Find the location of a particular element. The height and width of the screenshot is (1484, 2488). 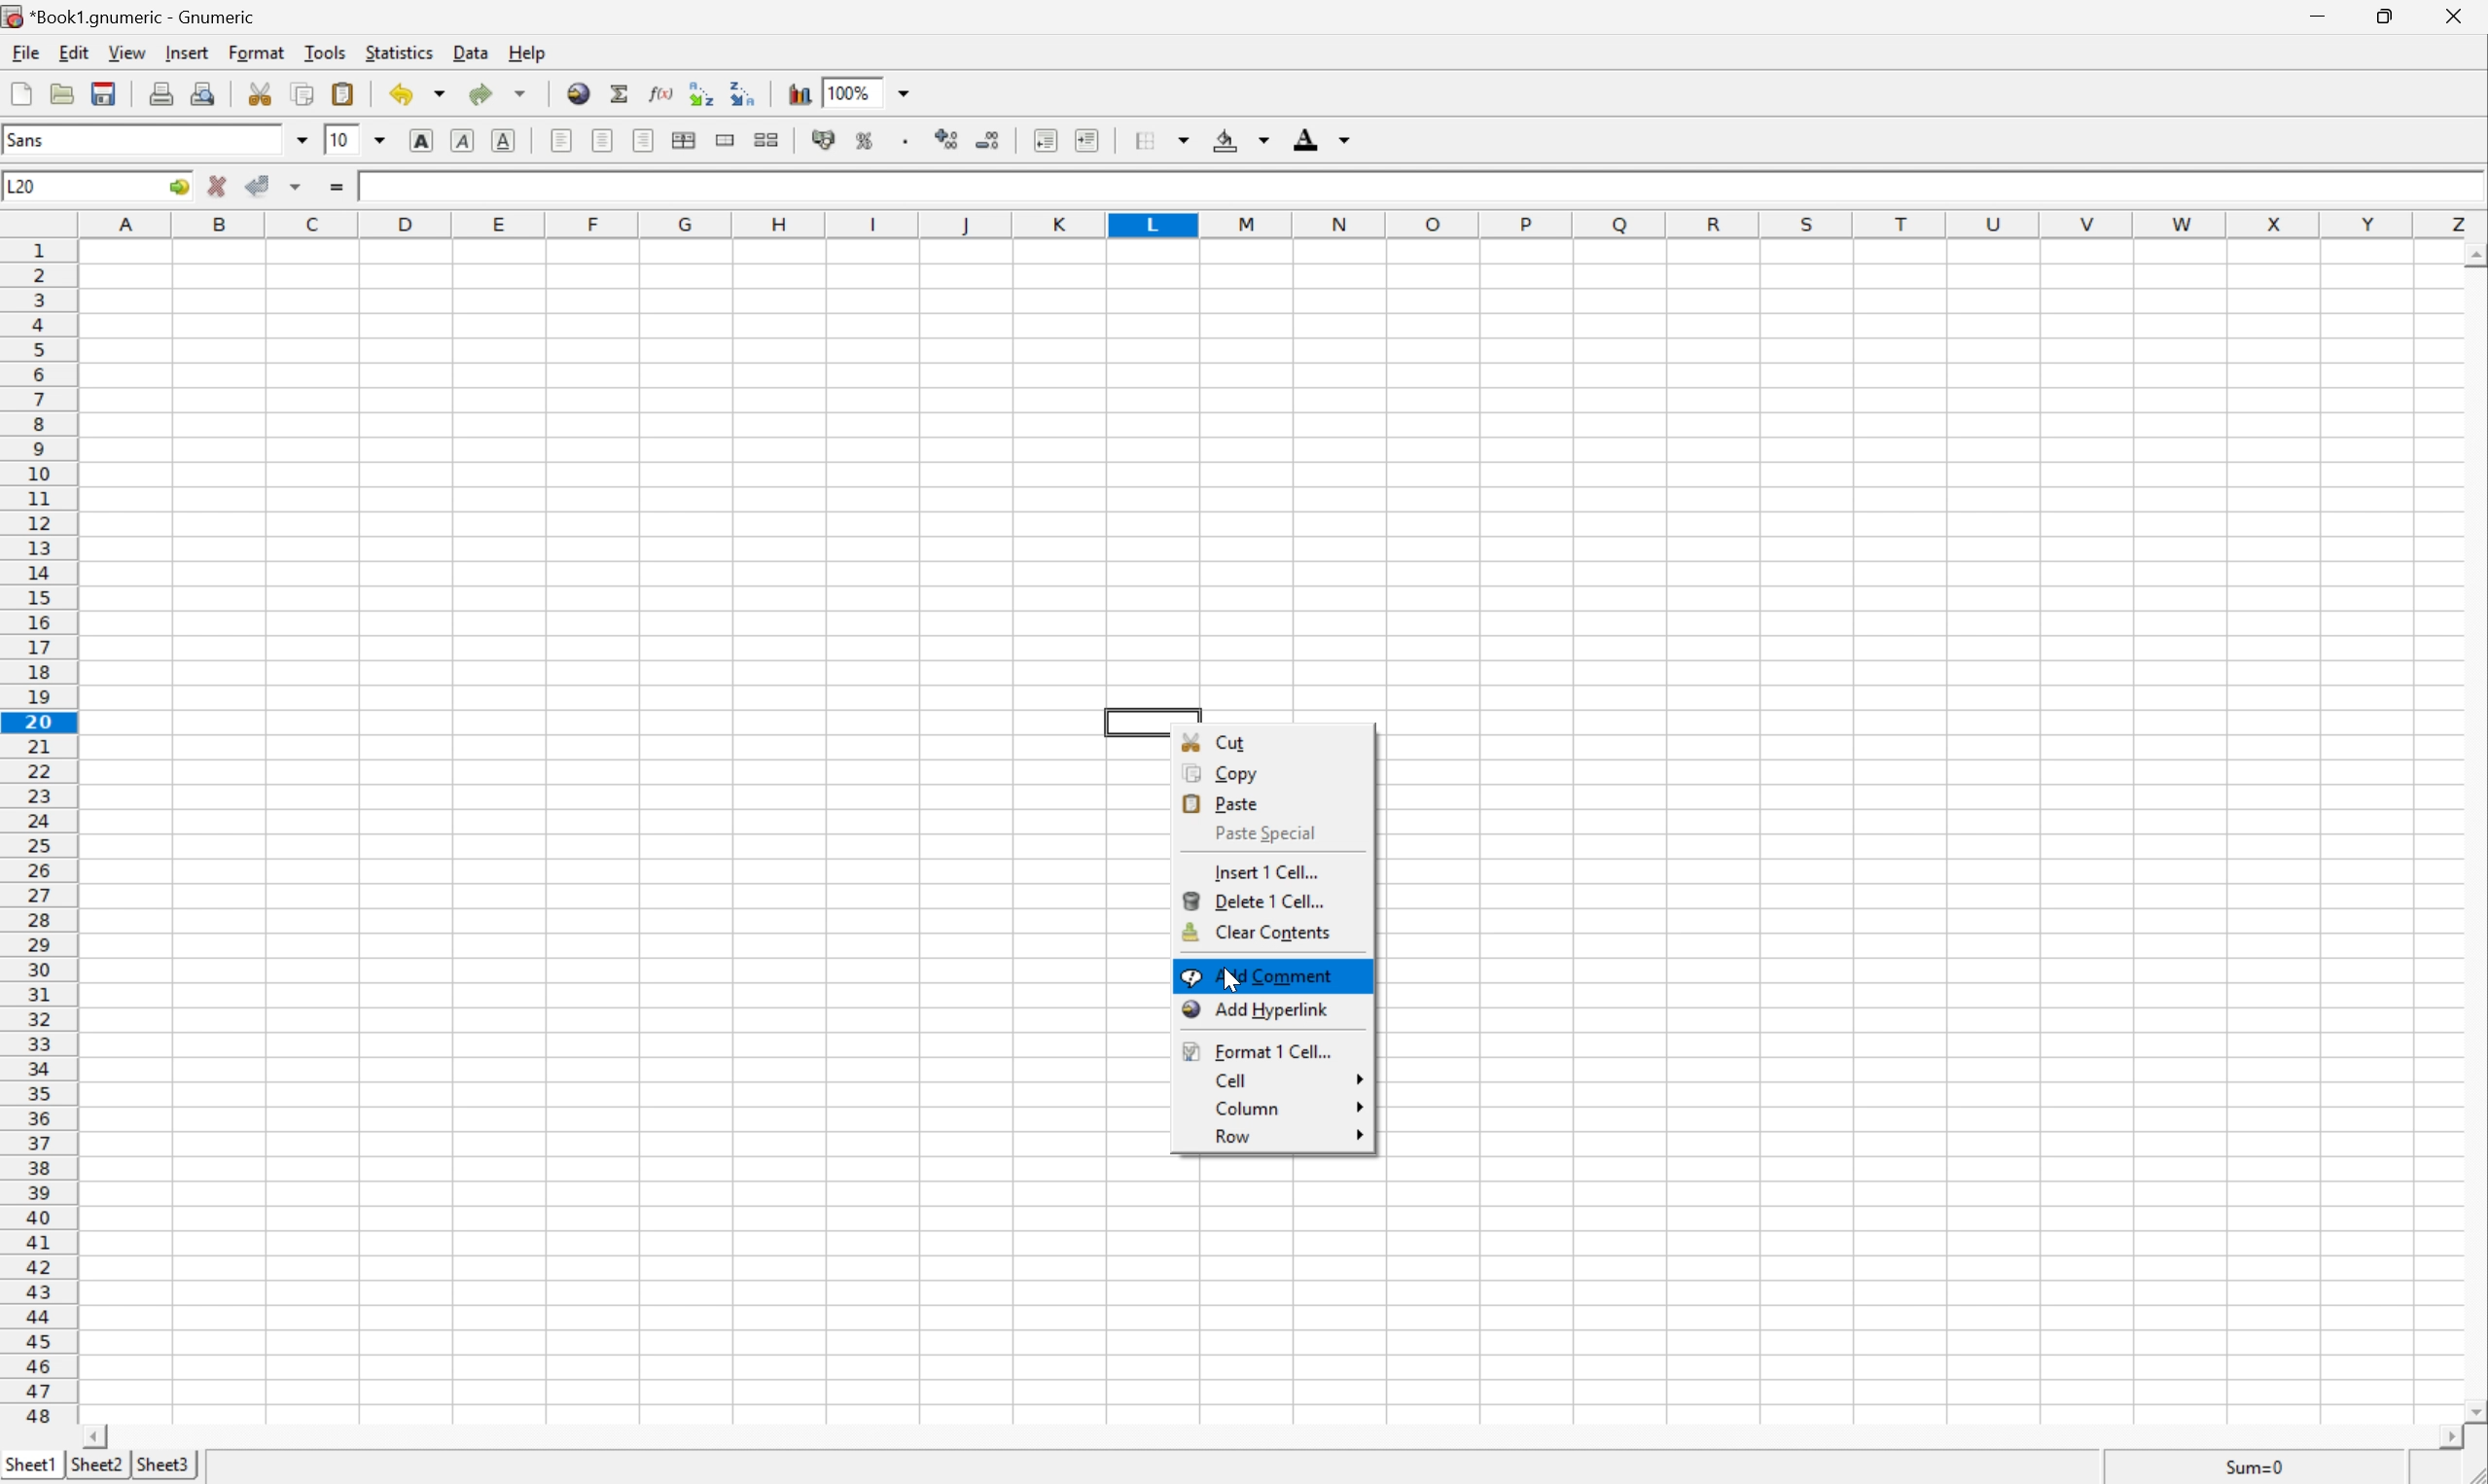

Decrease number of decimals displayed is located at coordinates (989, 140).